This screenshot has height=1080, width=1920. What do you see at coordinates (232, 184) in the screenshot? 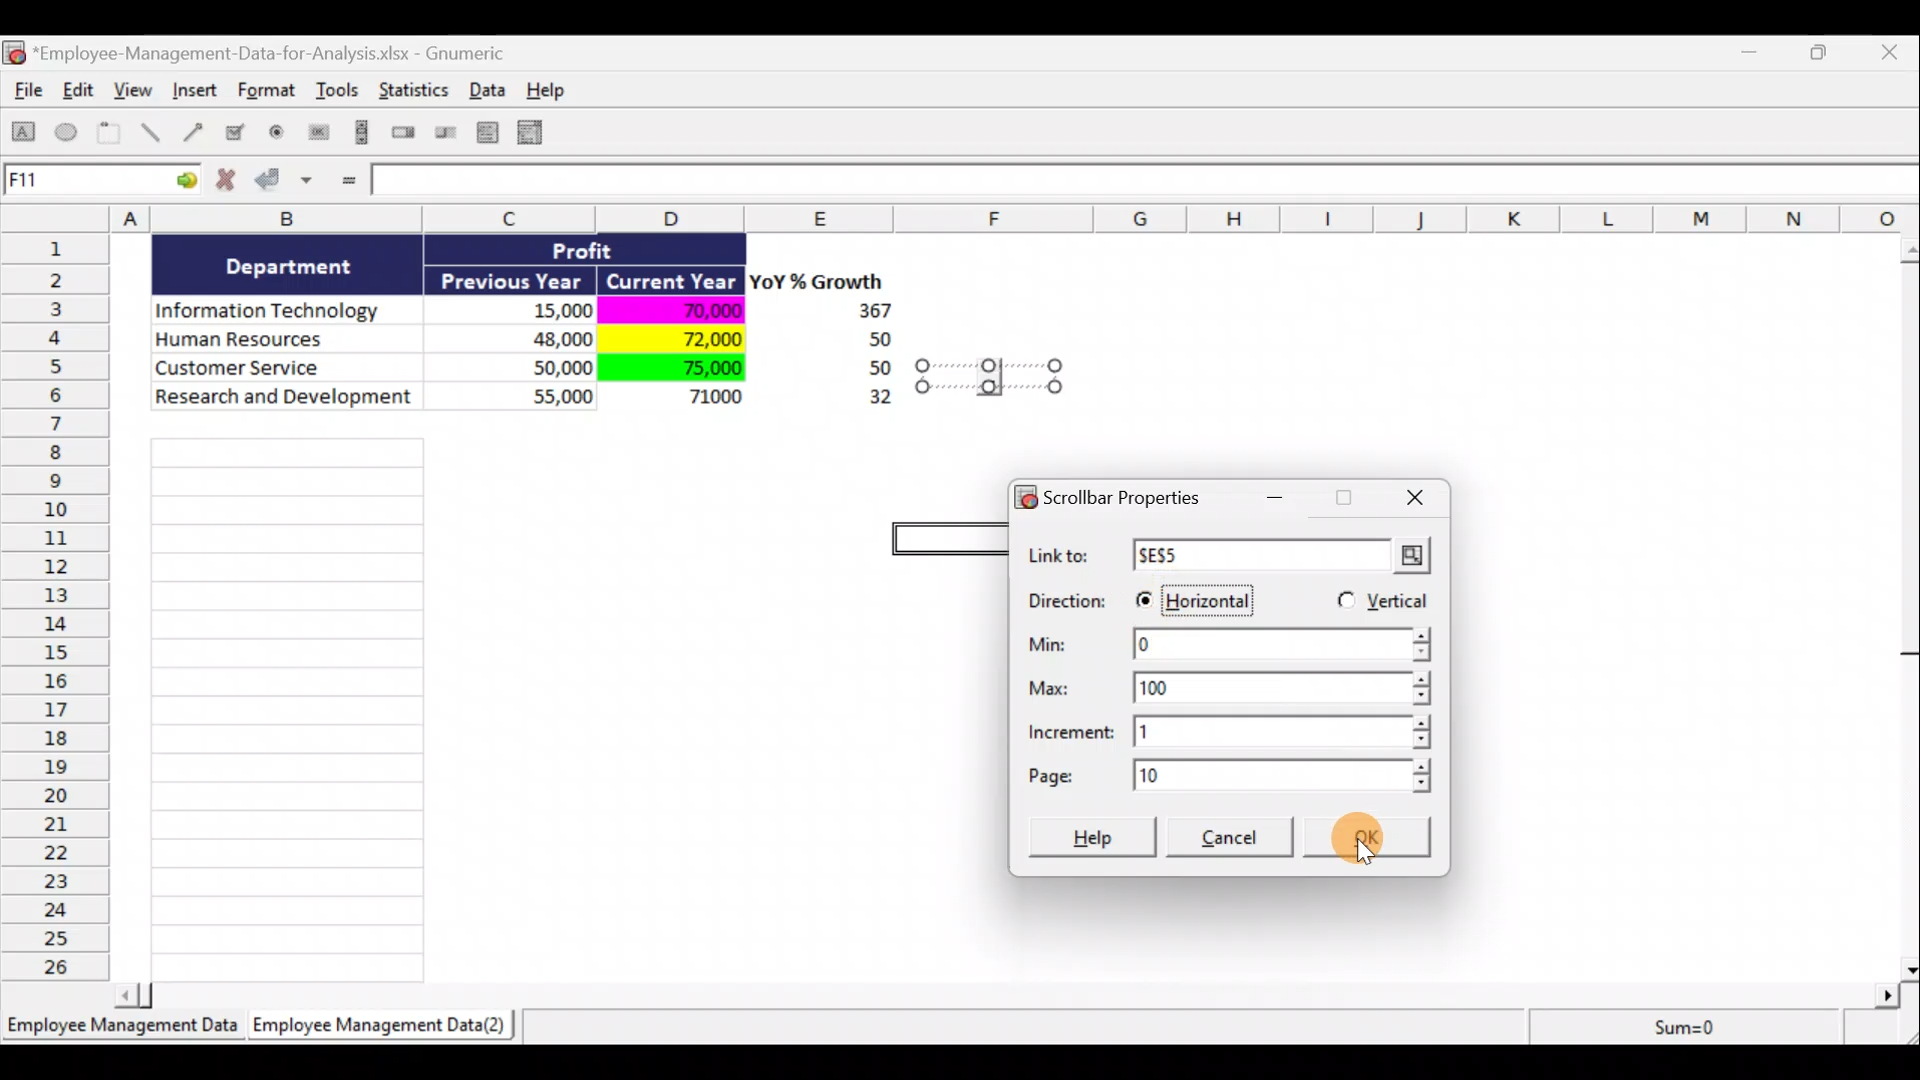
I see `Cancel change` at bounding box center [232, 184].